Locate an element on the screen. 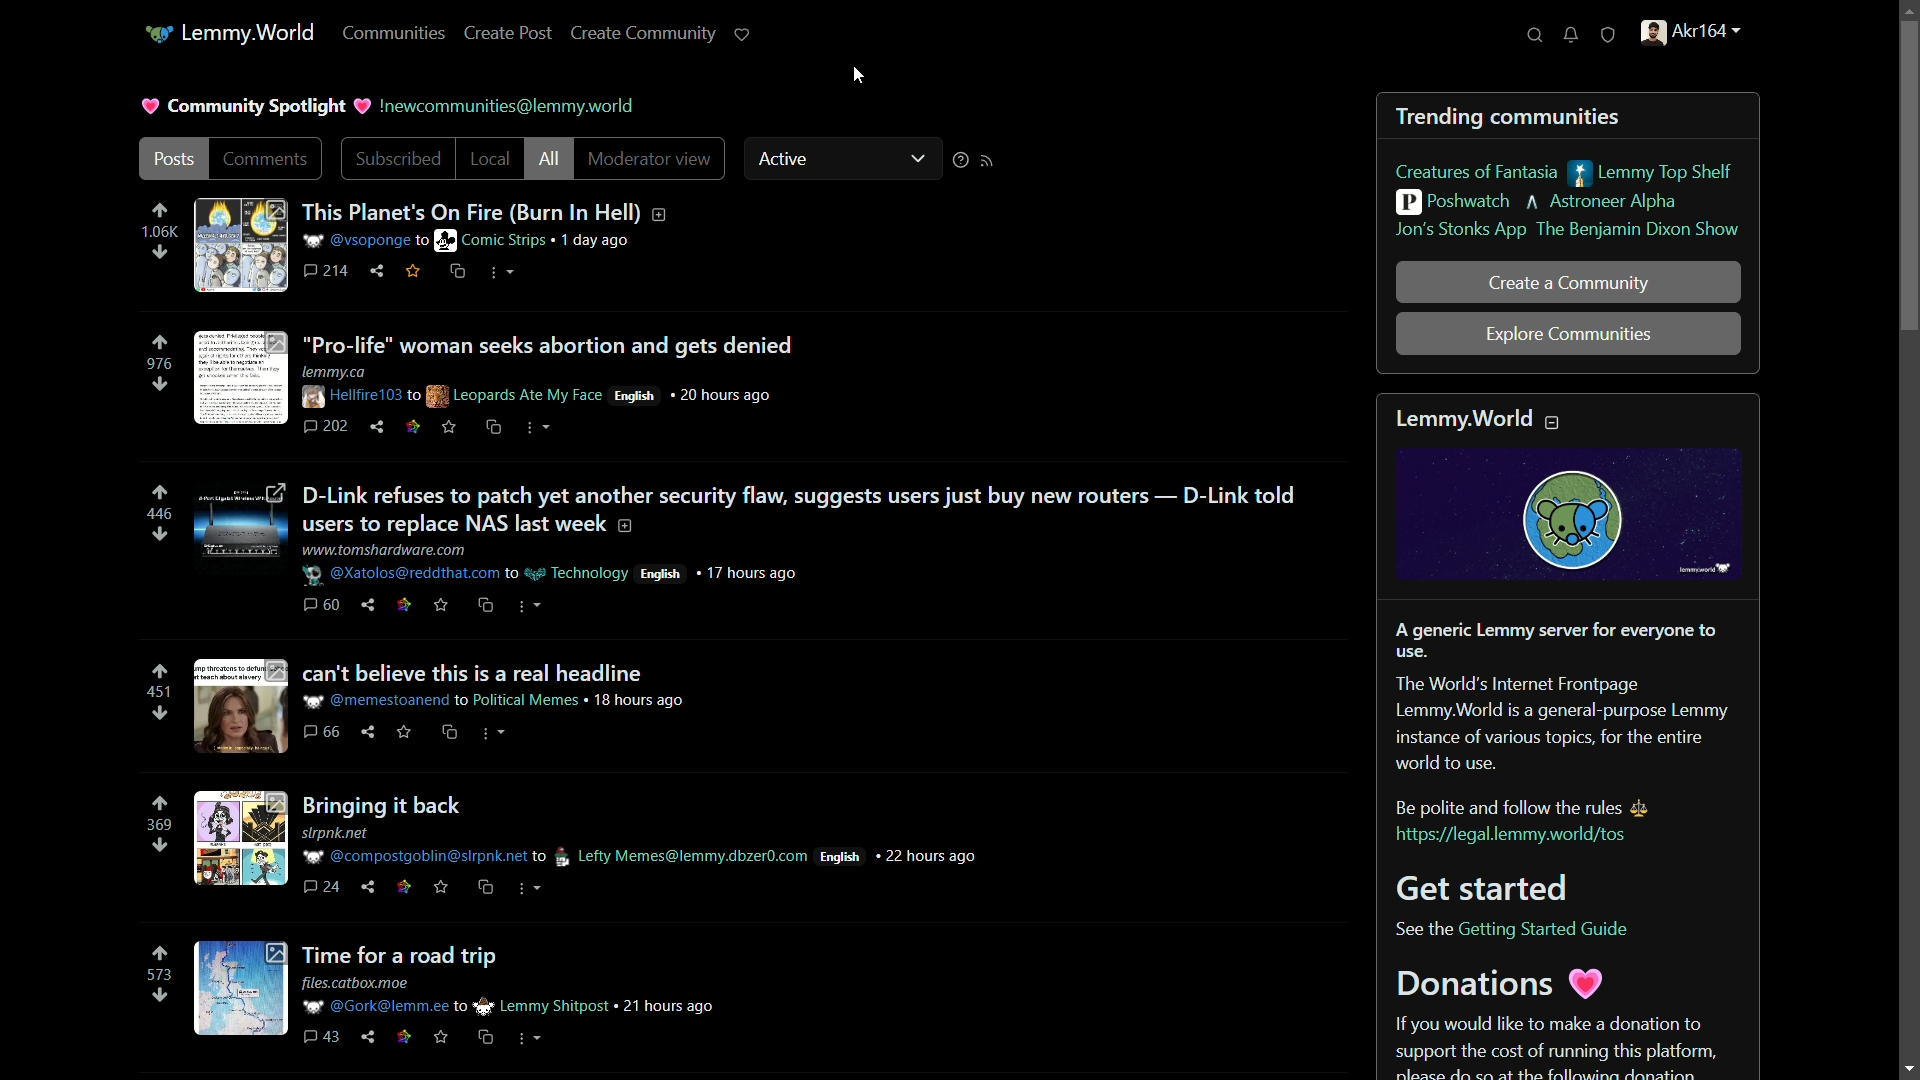  explore communities is located at coordinates (1569, 336).